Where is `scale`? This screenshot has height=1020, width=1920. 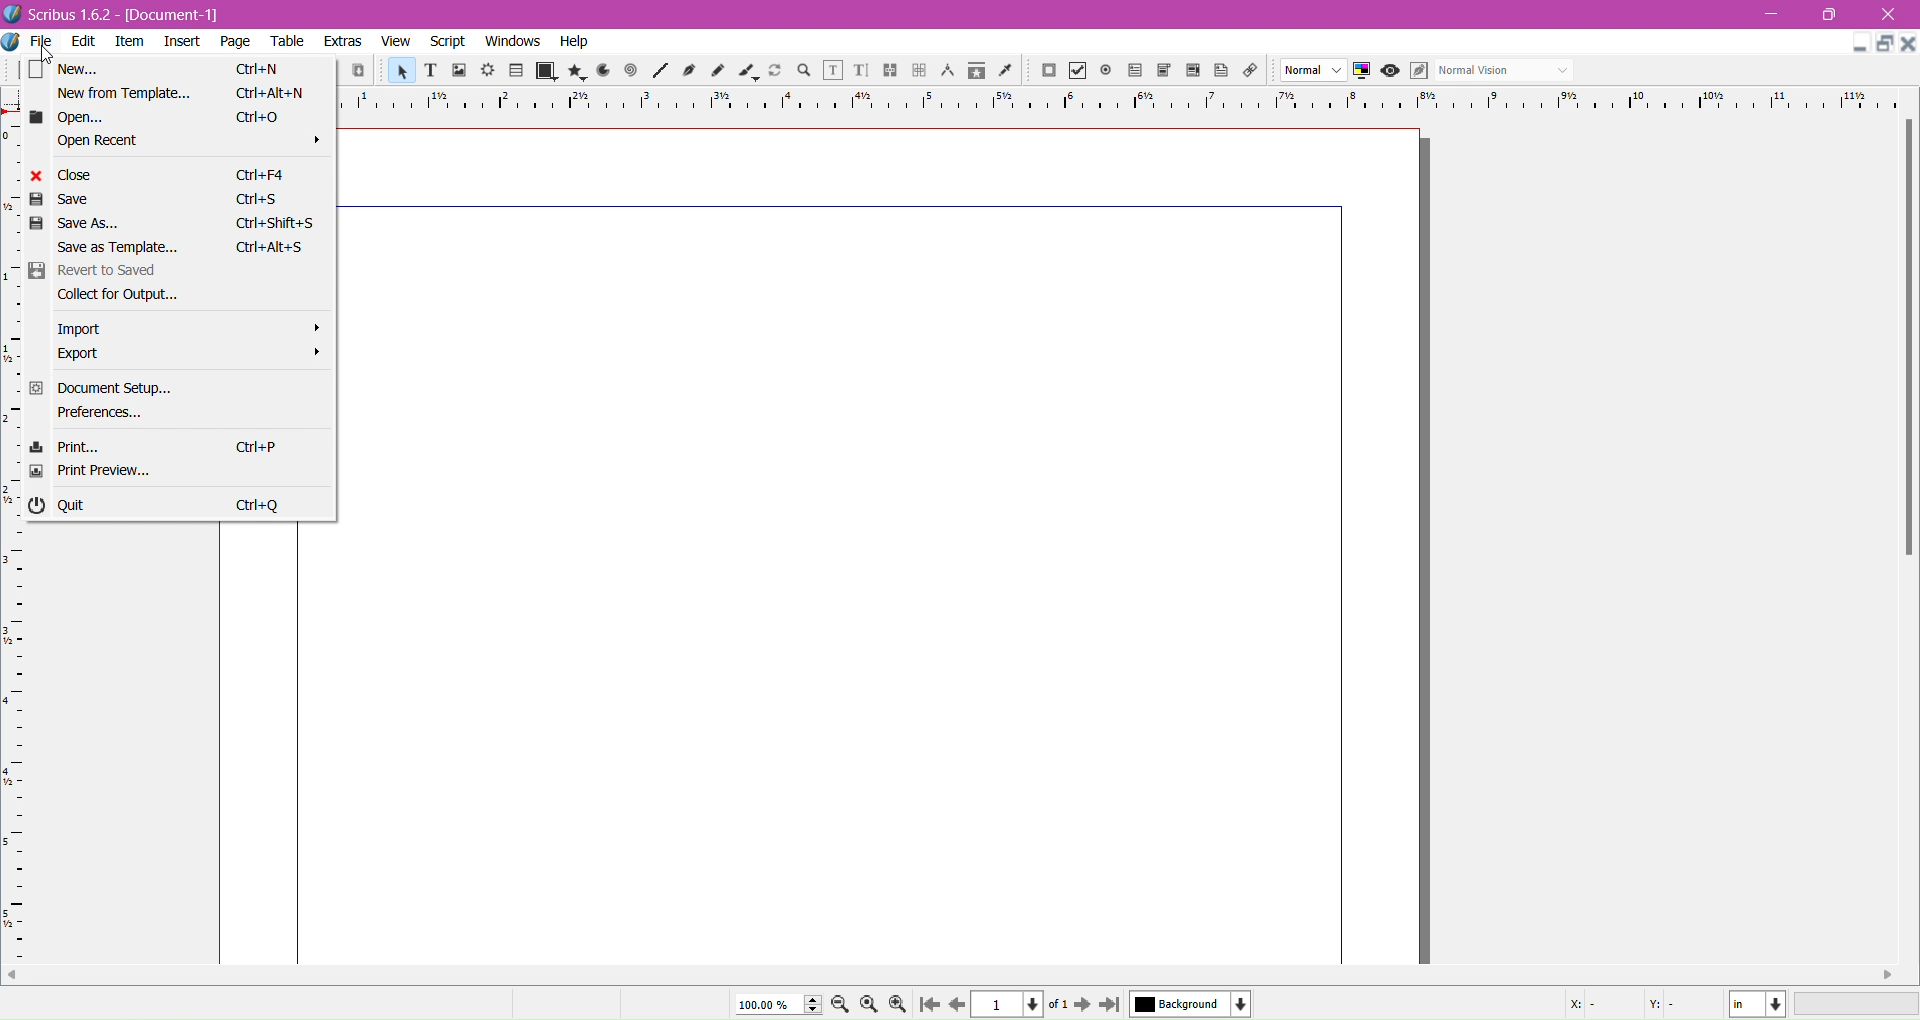
scale is located at coordinates (12, 536).